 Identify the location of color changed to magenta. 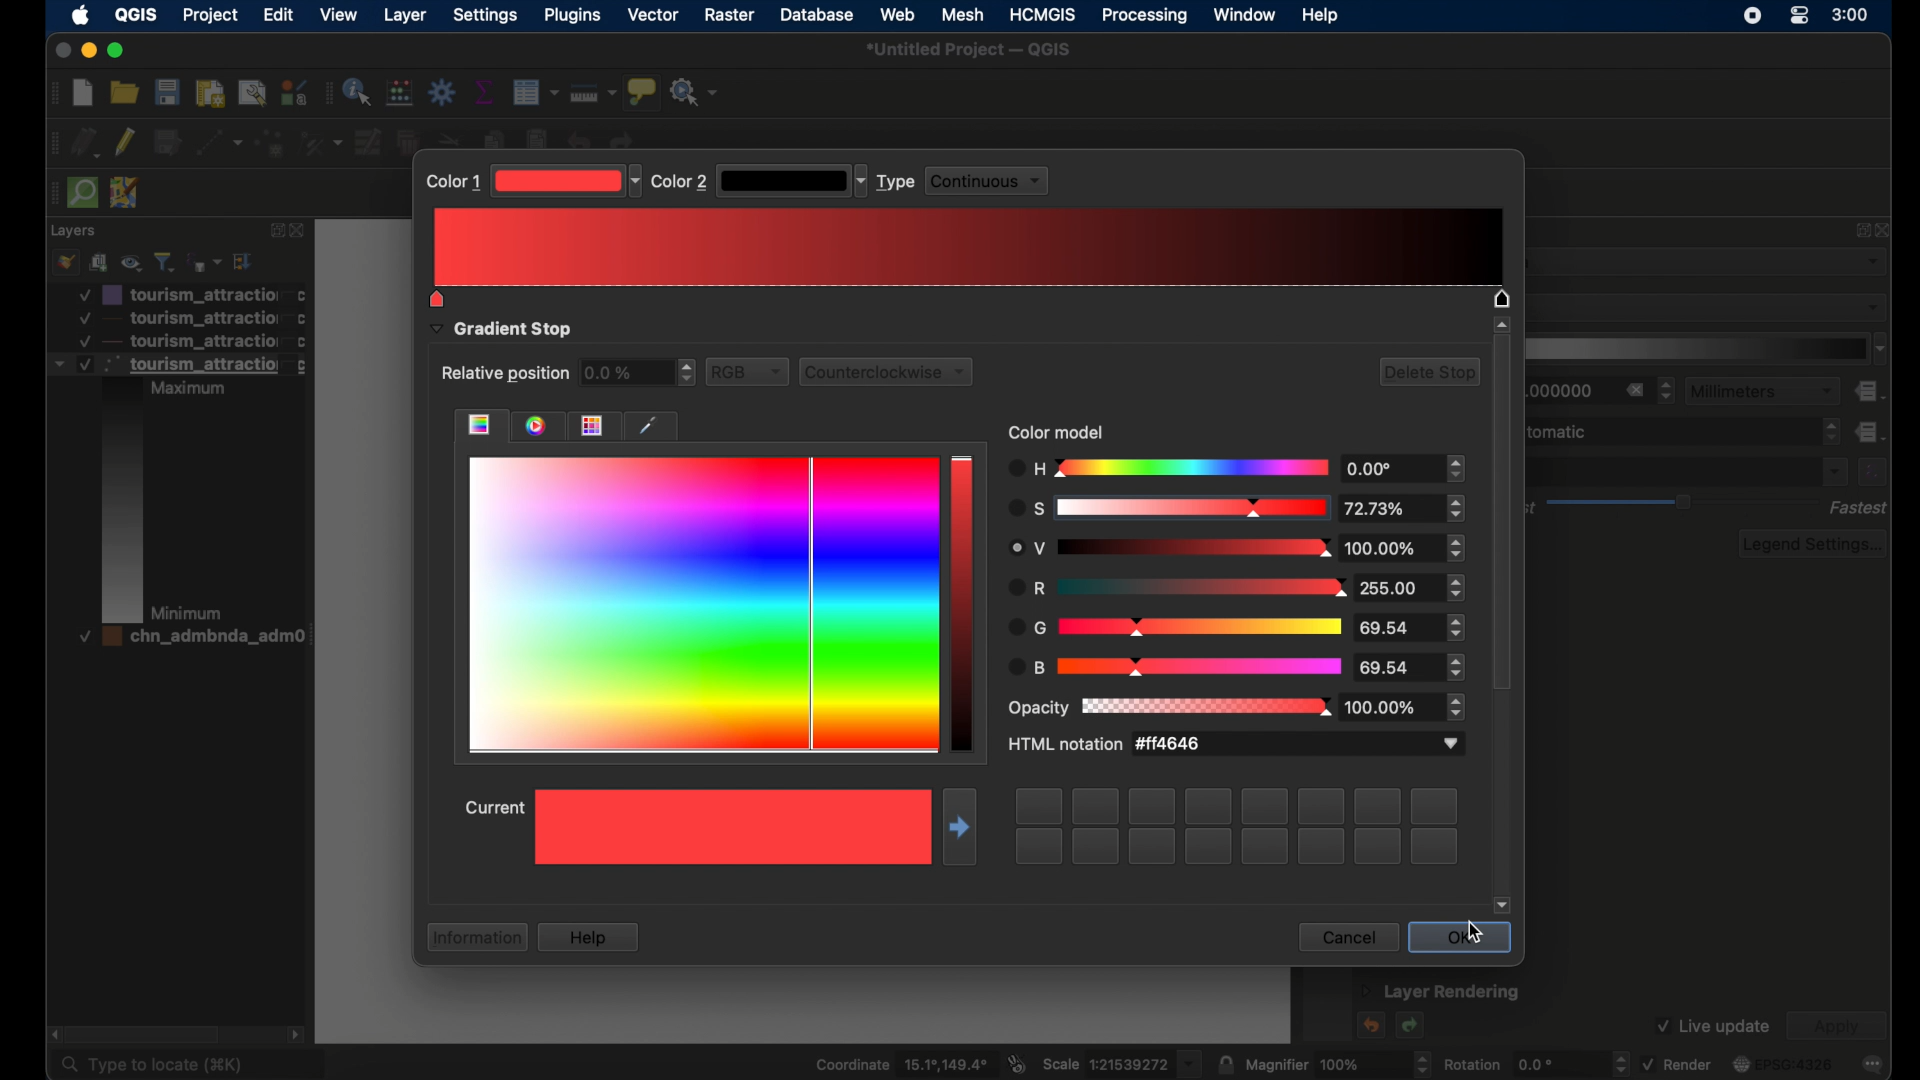
(968, 256).